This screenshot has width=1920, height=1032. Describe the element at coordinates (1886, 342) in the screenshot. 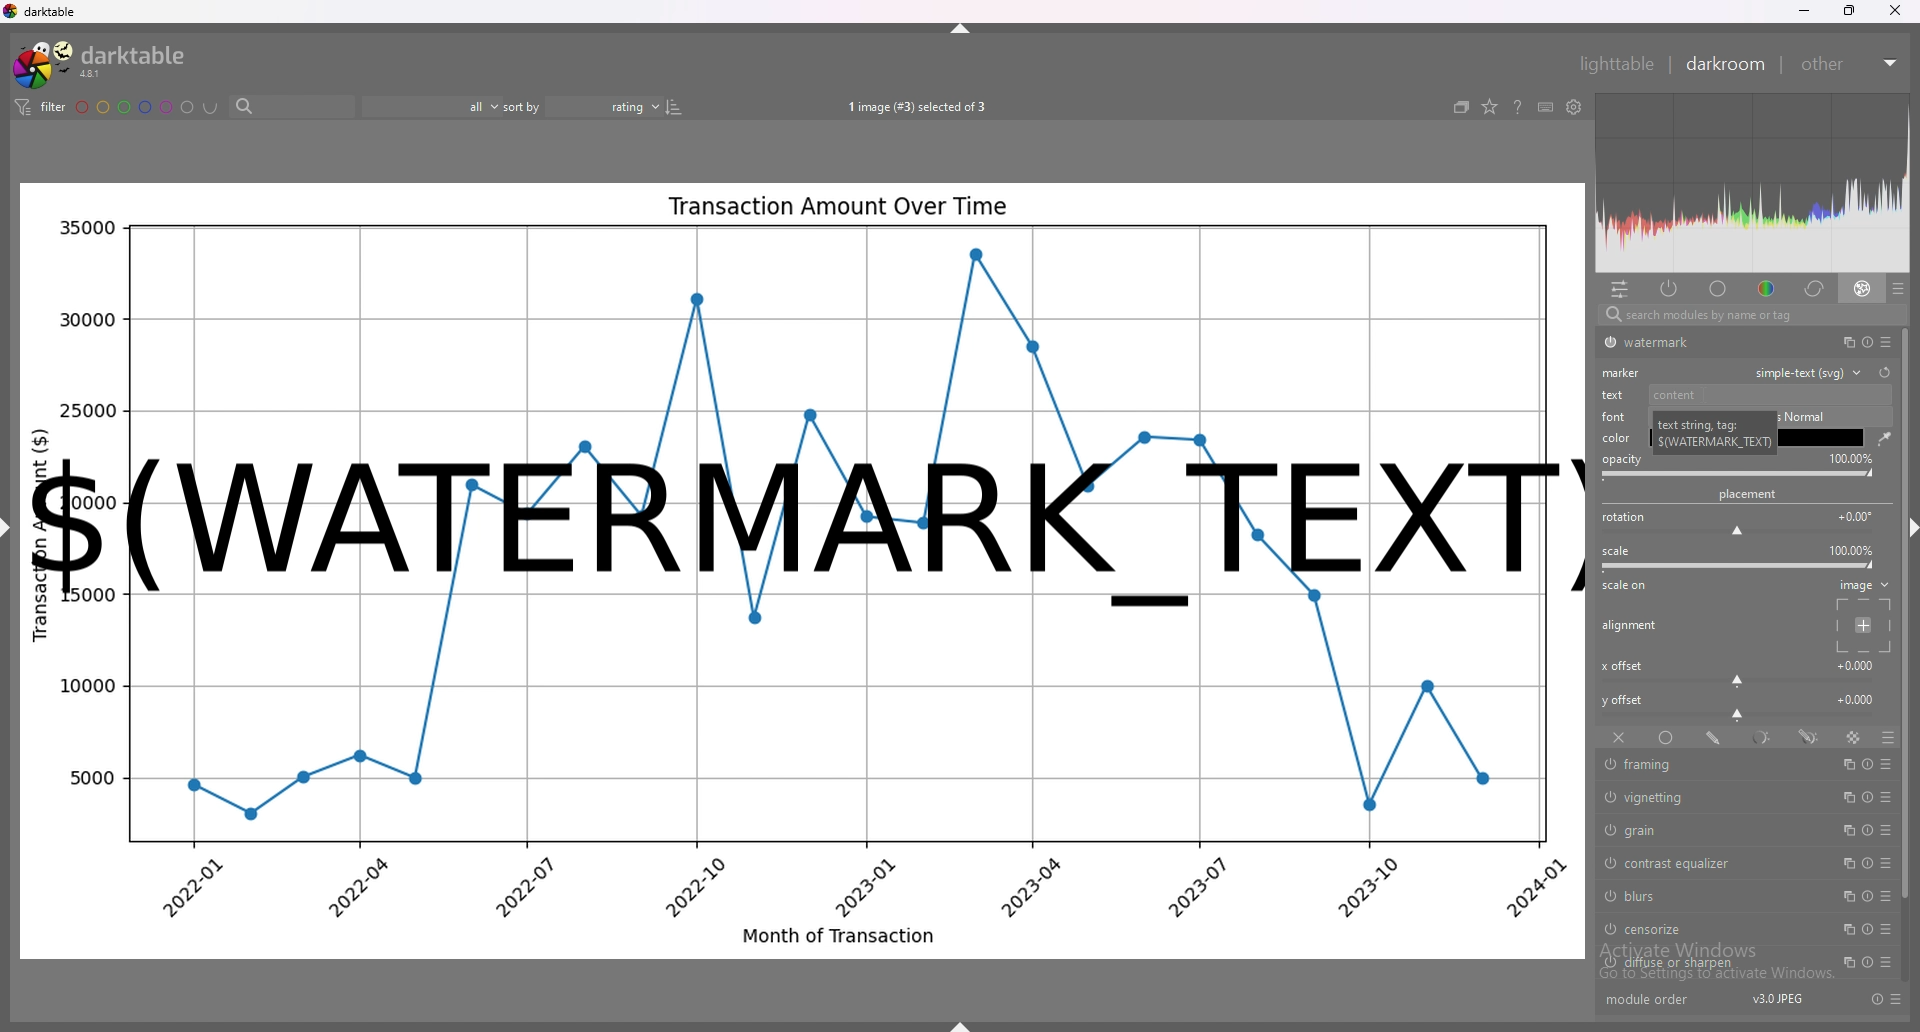

I see `presets` at that location.